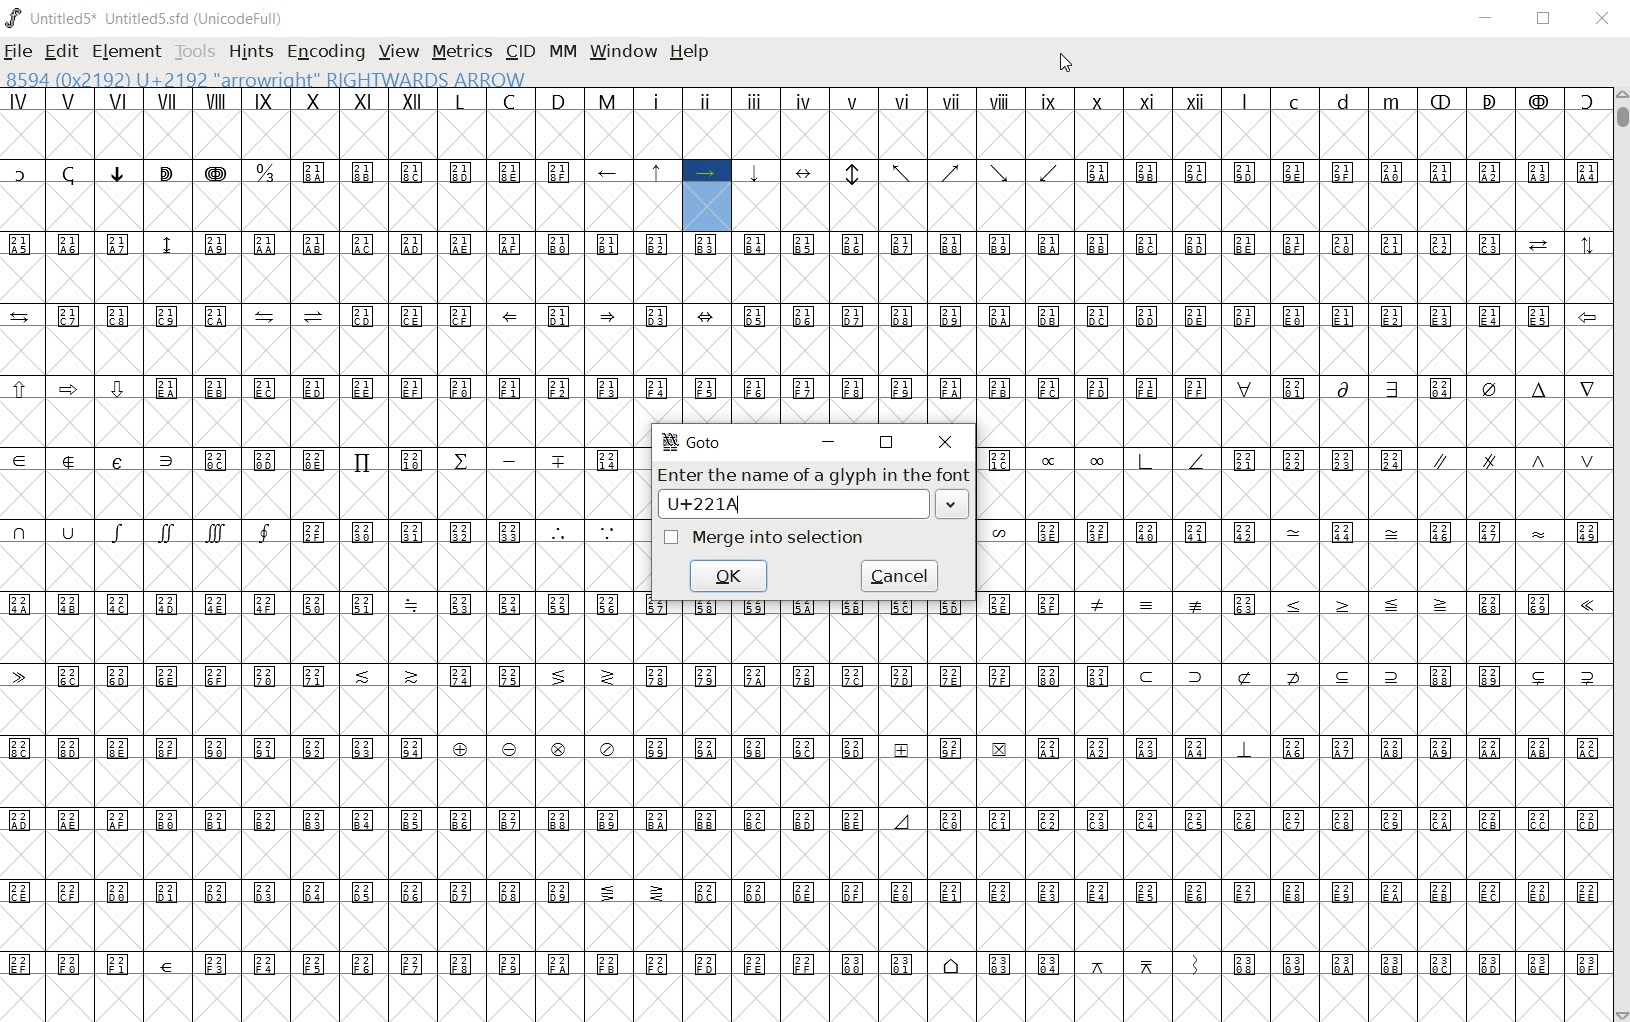 This screenshot has width=1630, height=1022. What do you see at coordinates (1603, 18) in the screenshot?
I see `CLOSE` at bounding box center [1603, 18].